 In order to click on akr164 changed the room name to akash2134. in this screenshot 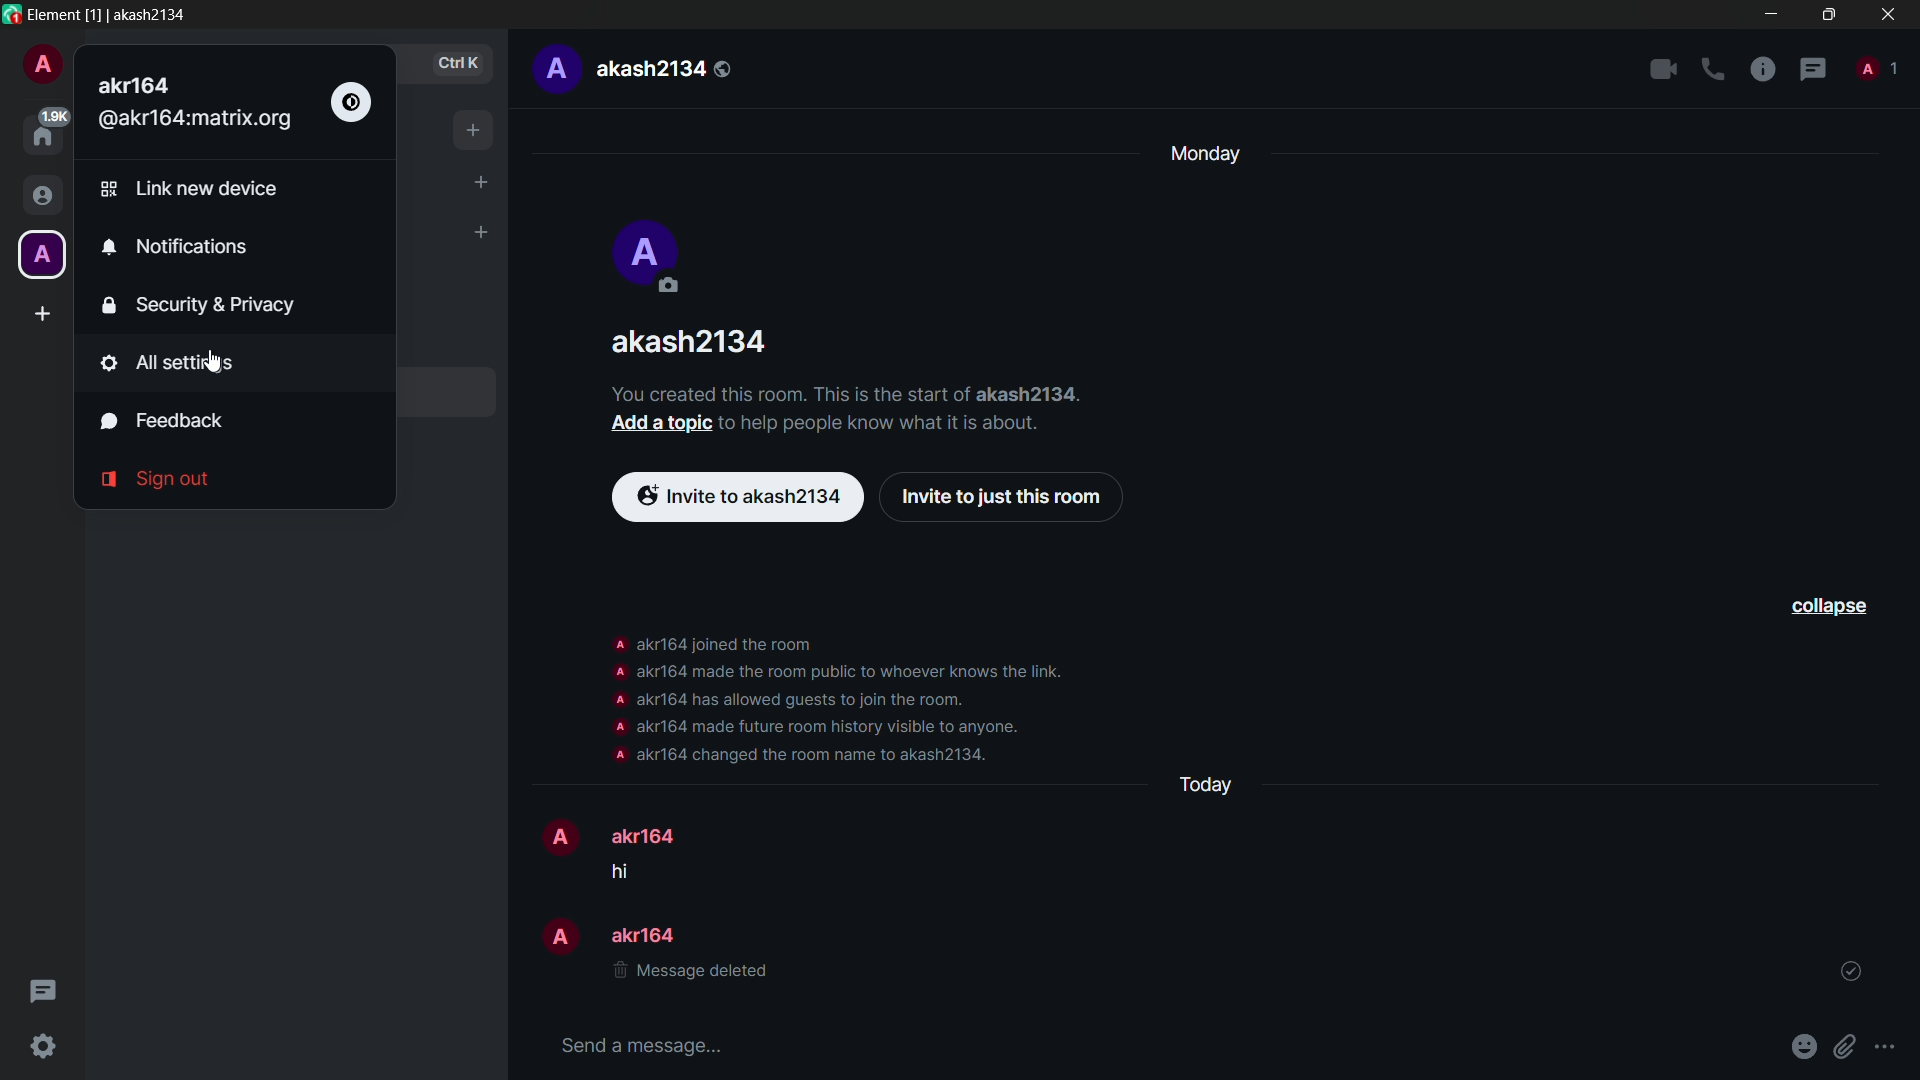, I will do `click(813, 756)`.